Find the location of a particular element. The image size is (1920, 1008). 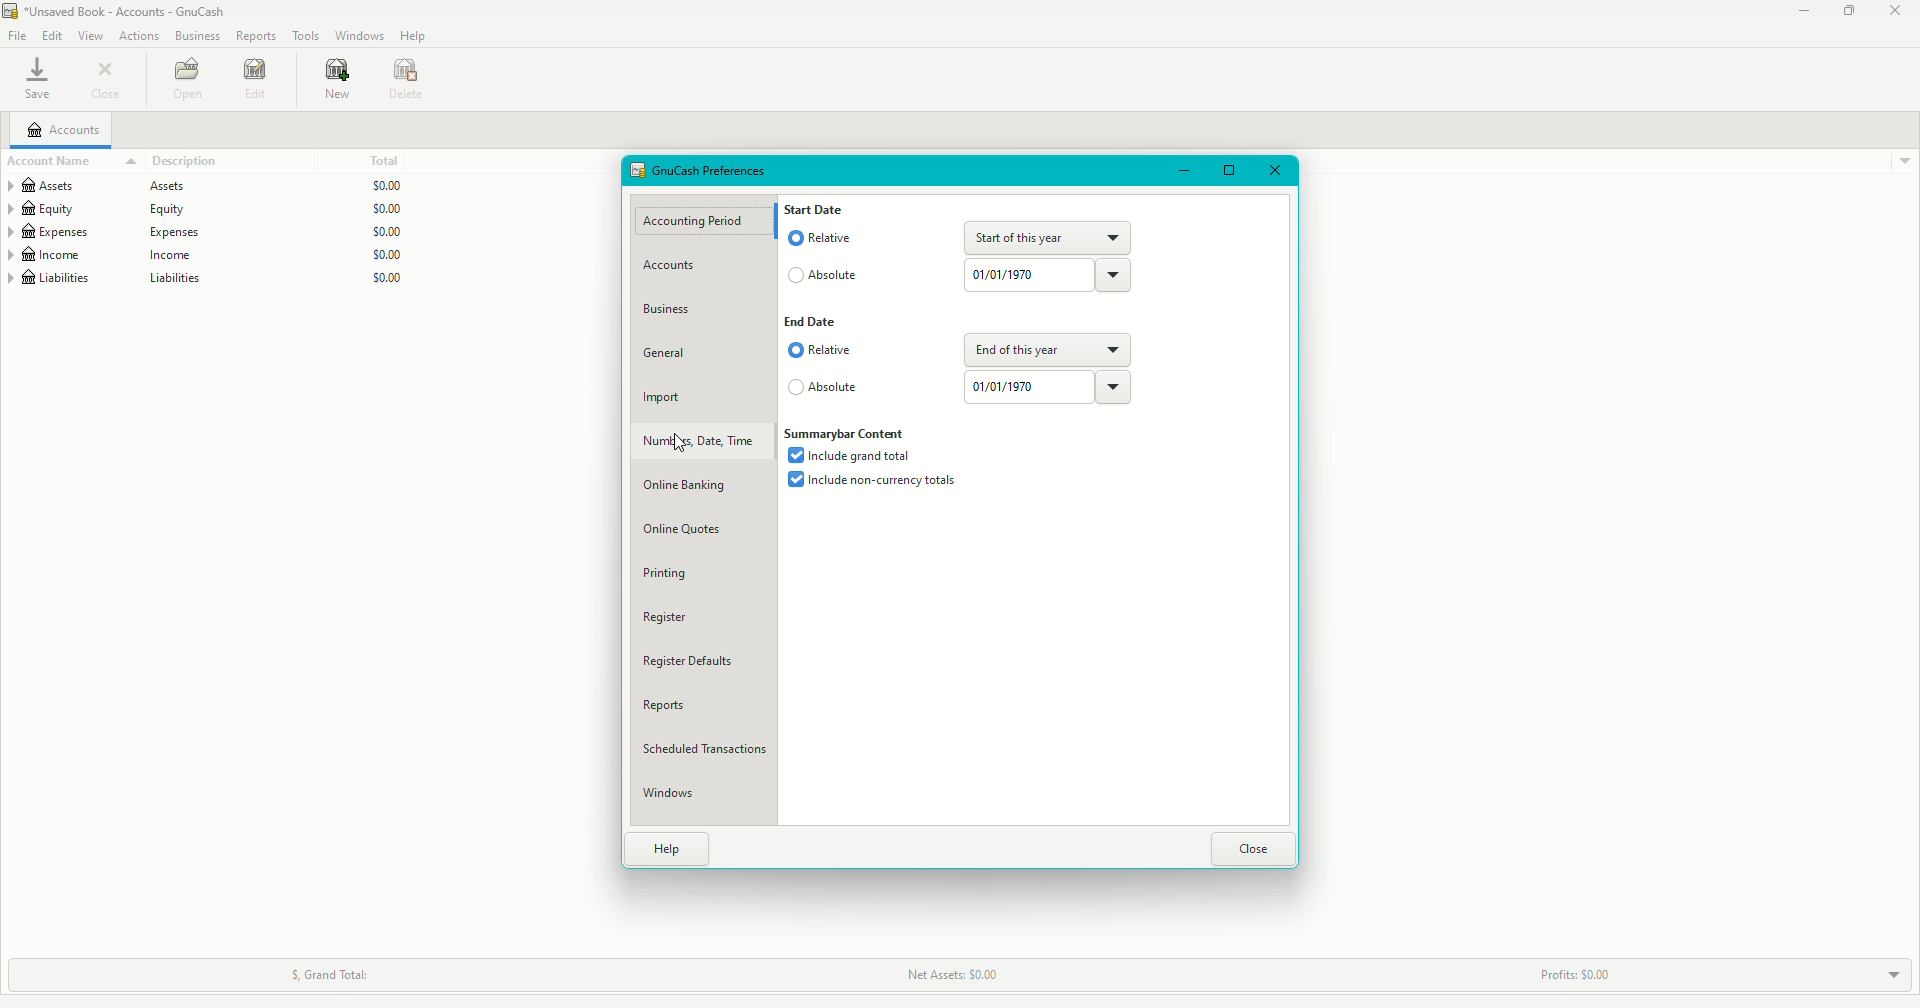

Windows is located at coordinates (677, 795).